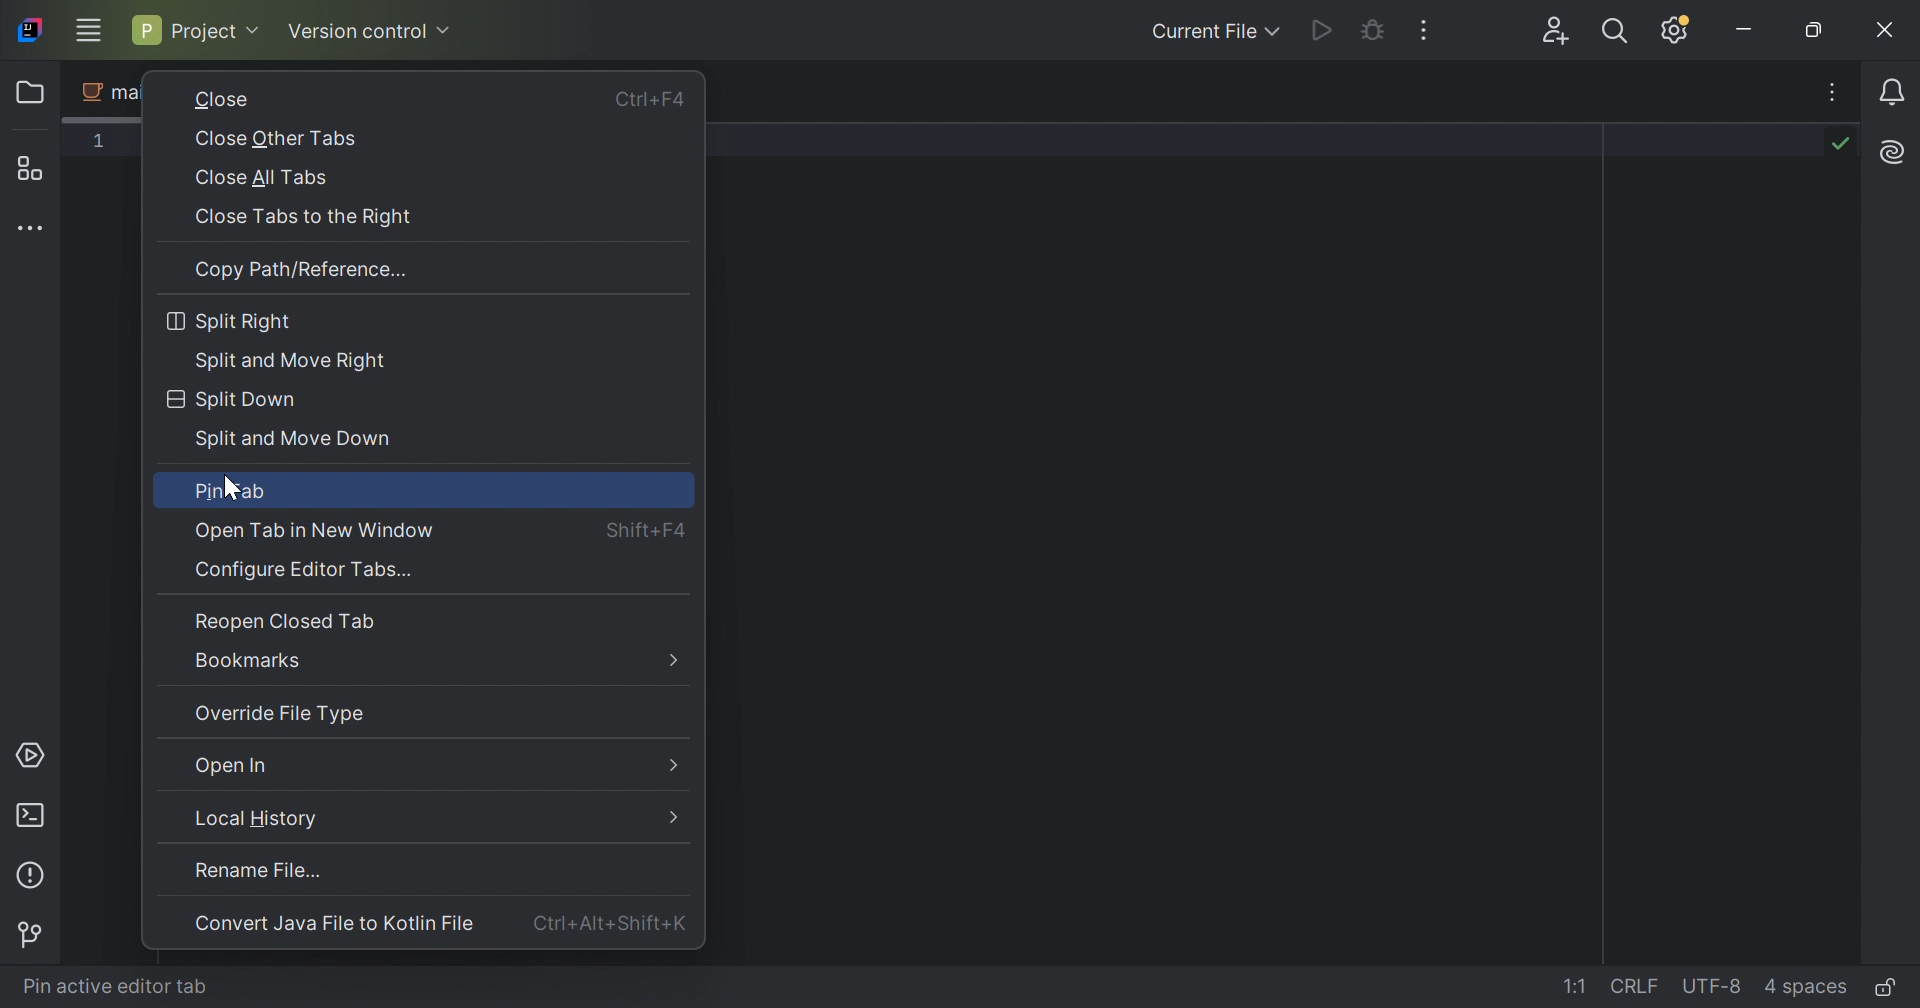 This screenshot has width=1920, height=1008. Describe the element at coordinates (258, 179) in the screenshot. I see `Close all tabs` at that location.